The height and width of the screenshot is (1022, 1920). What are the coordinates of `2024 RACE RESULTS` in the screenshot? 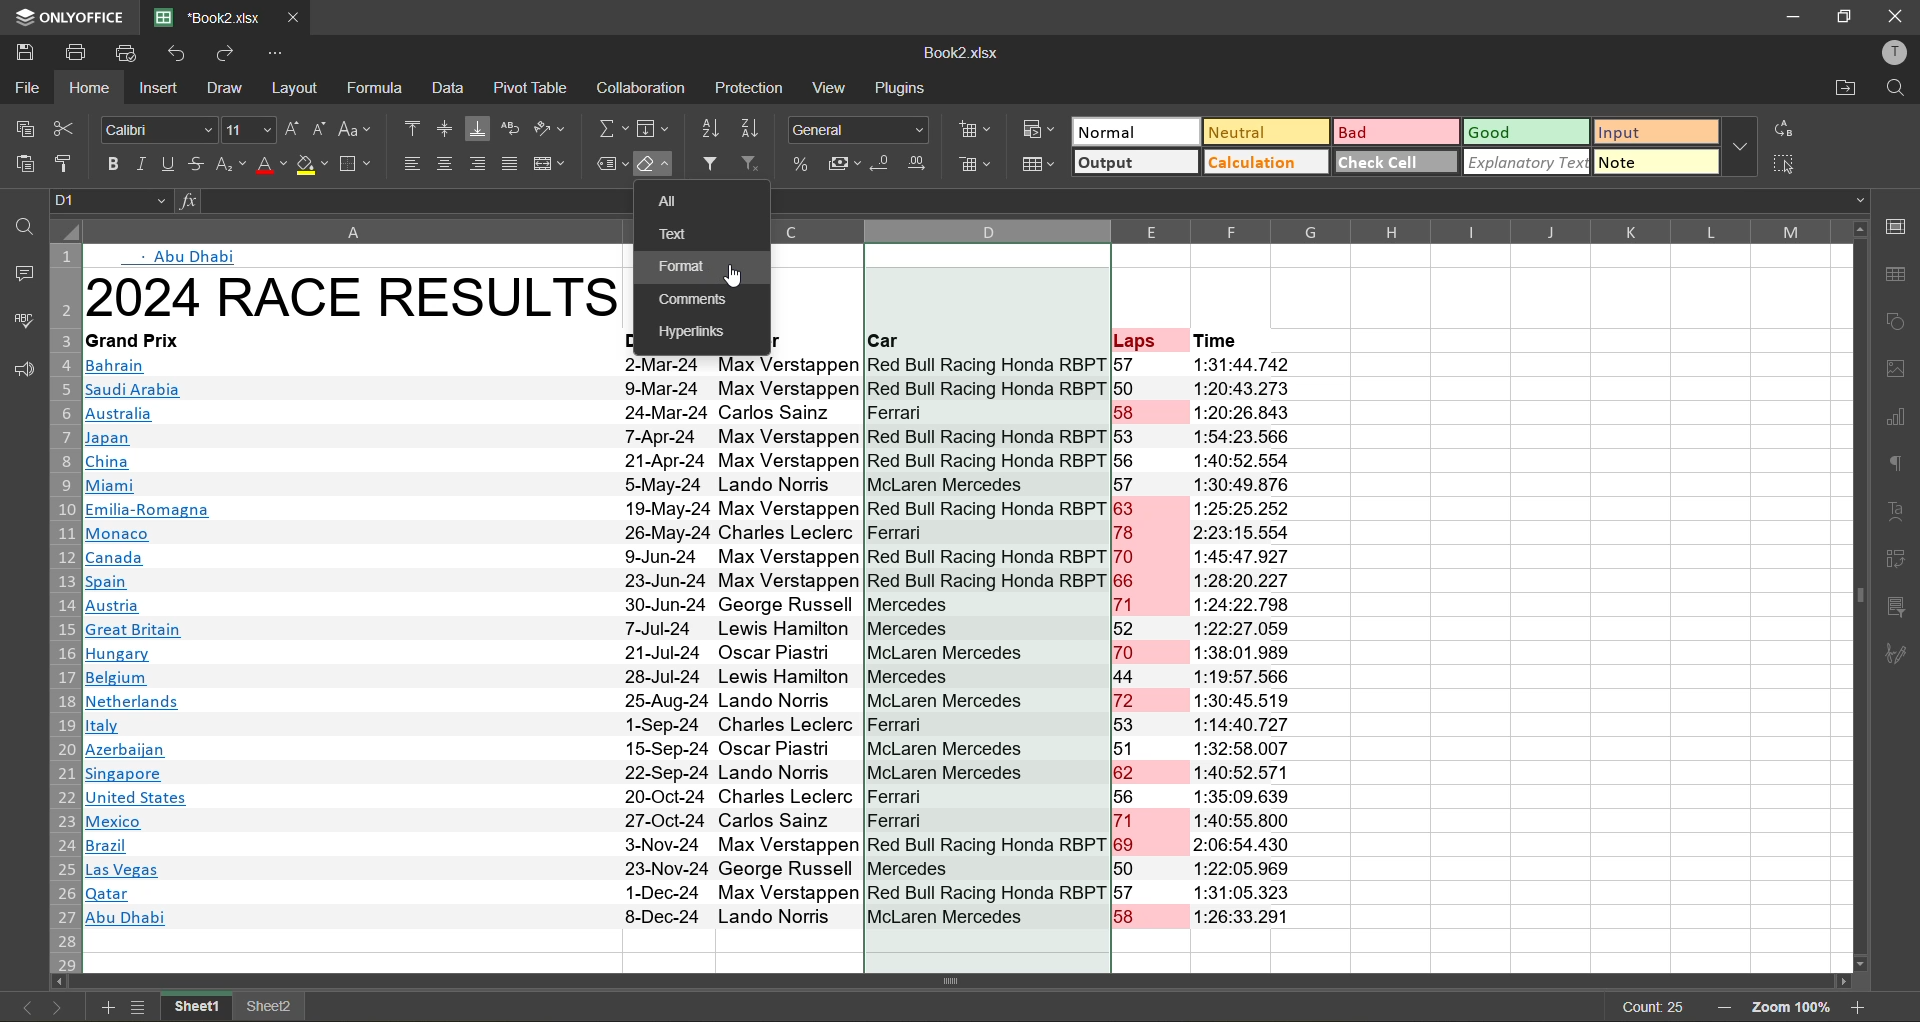 It's located at (354, 296).